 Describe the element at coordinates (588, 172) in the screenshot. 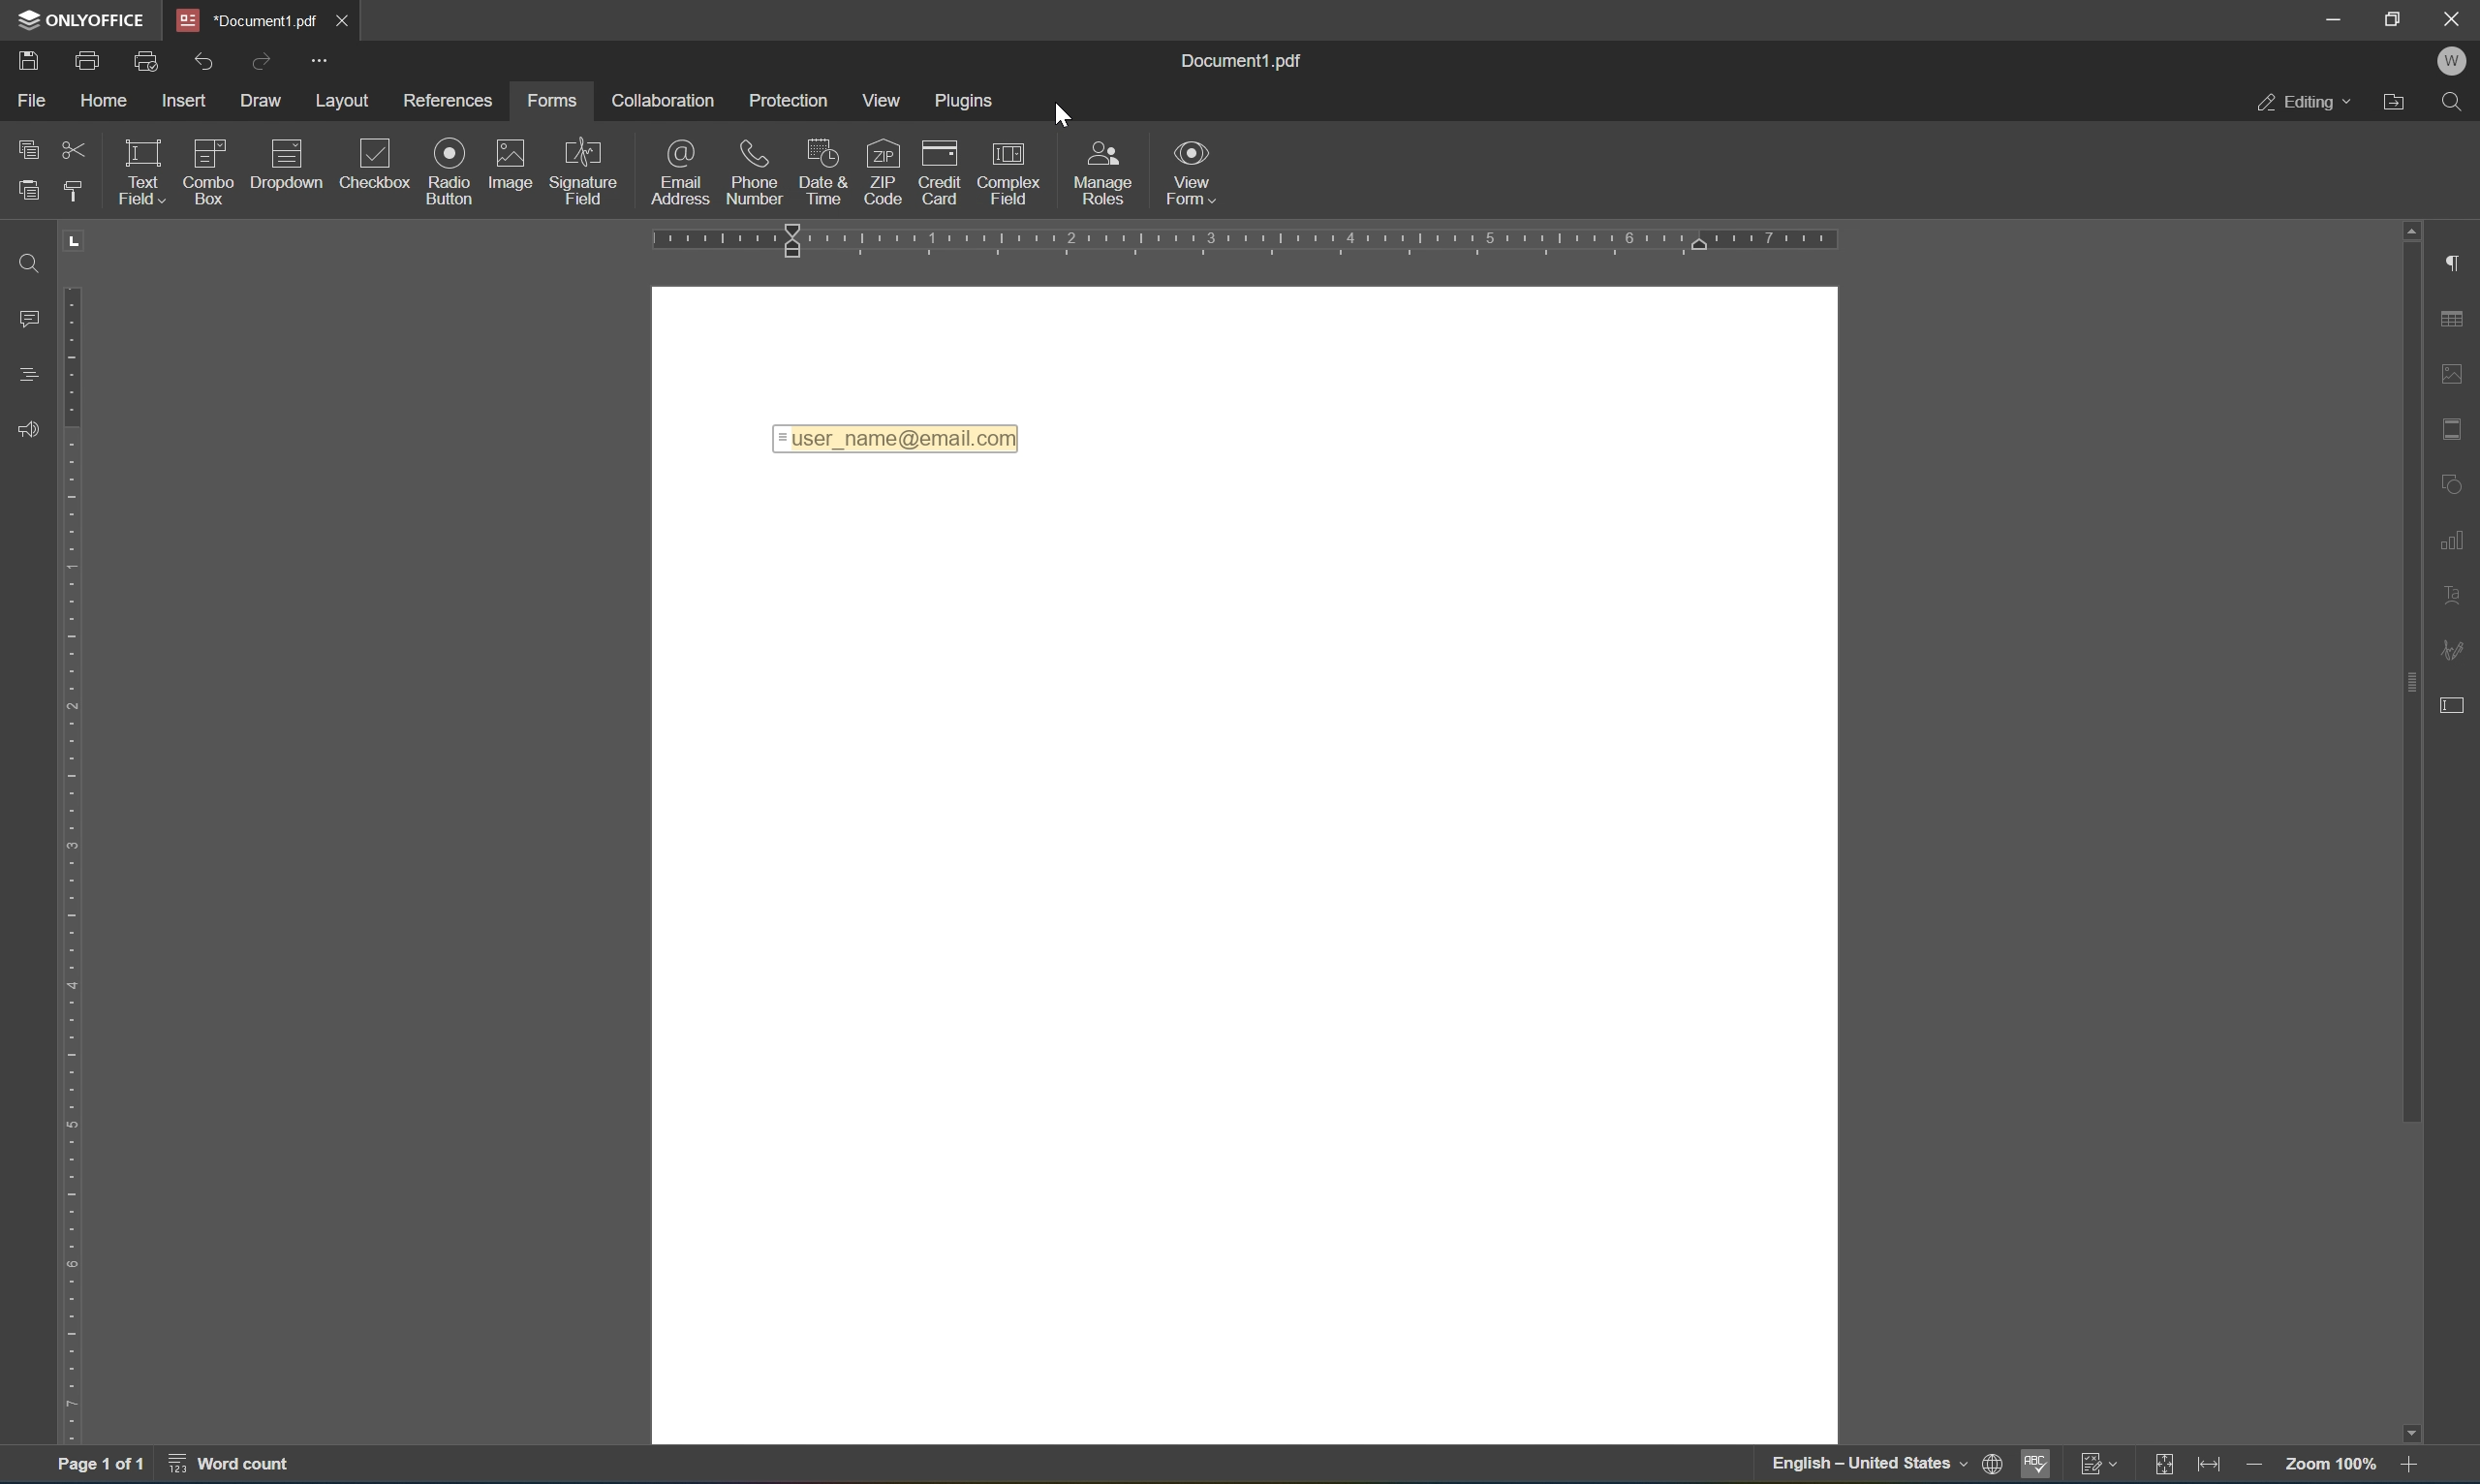

I see `signature field` at that location.